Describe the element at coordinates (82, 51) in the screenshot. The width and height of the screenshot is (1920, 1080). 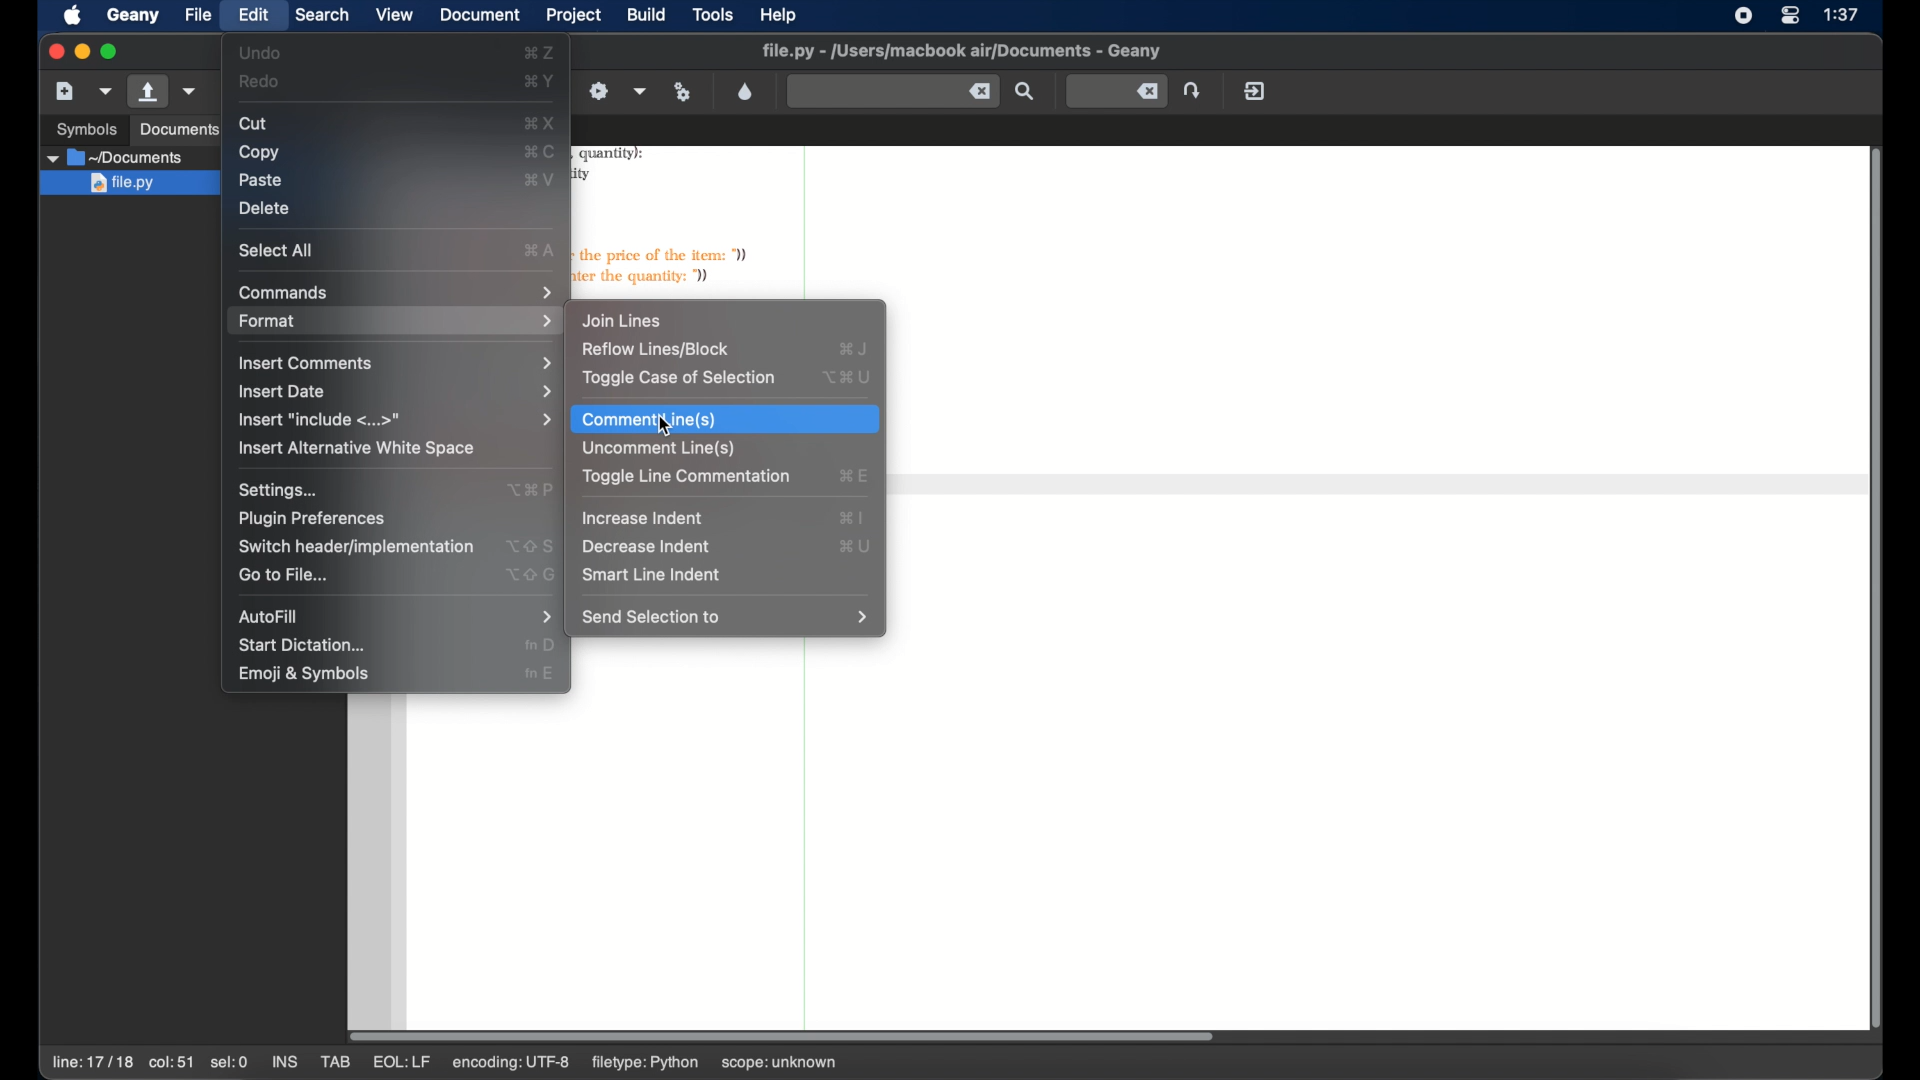
I see `minimize` at that location.